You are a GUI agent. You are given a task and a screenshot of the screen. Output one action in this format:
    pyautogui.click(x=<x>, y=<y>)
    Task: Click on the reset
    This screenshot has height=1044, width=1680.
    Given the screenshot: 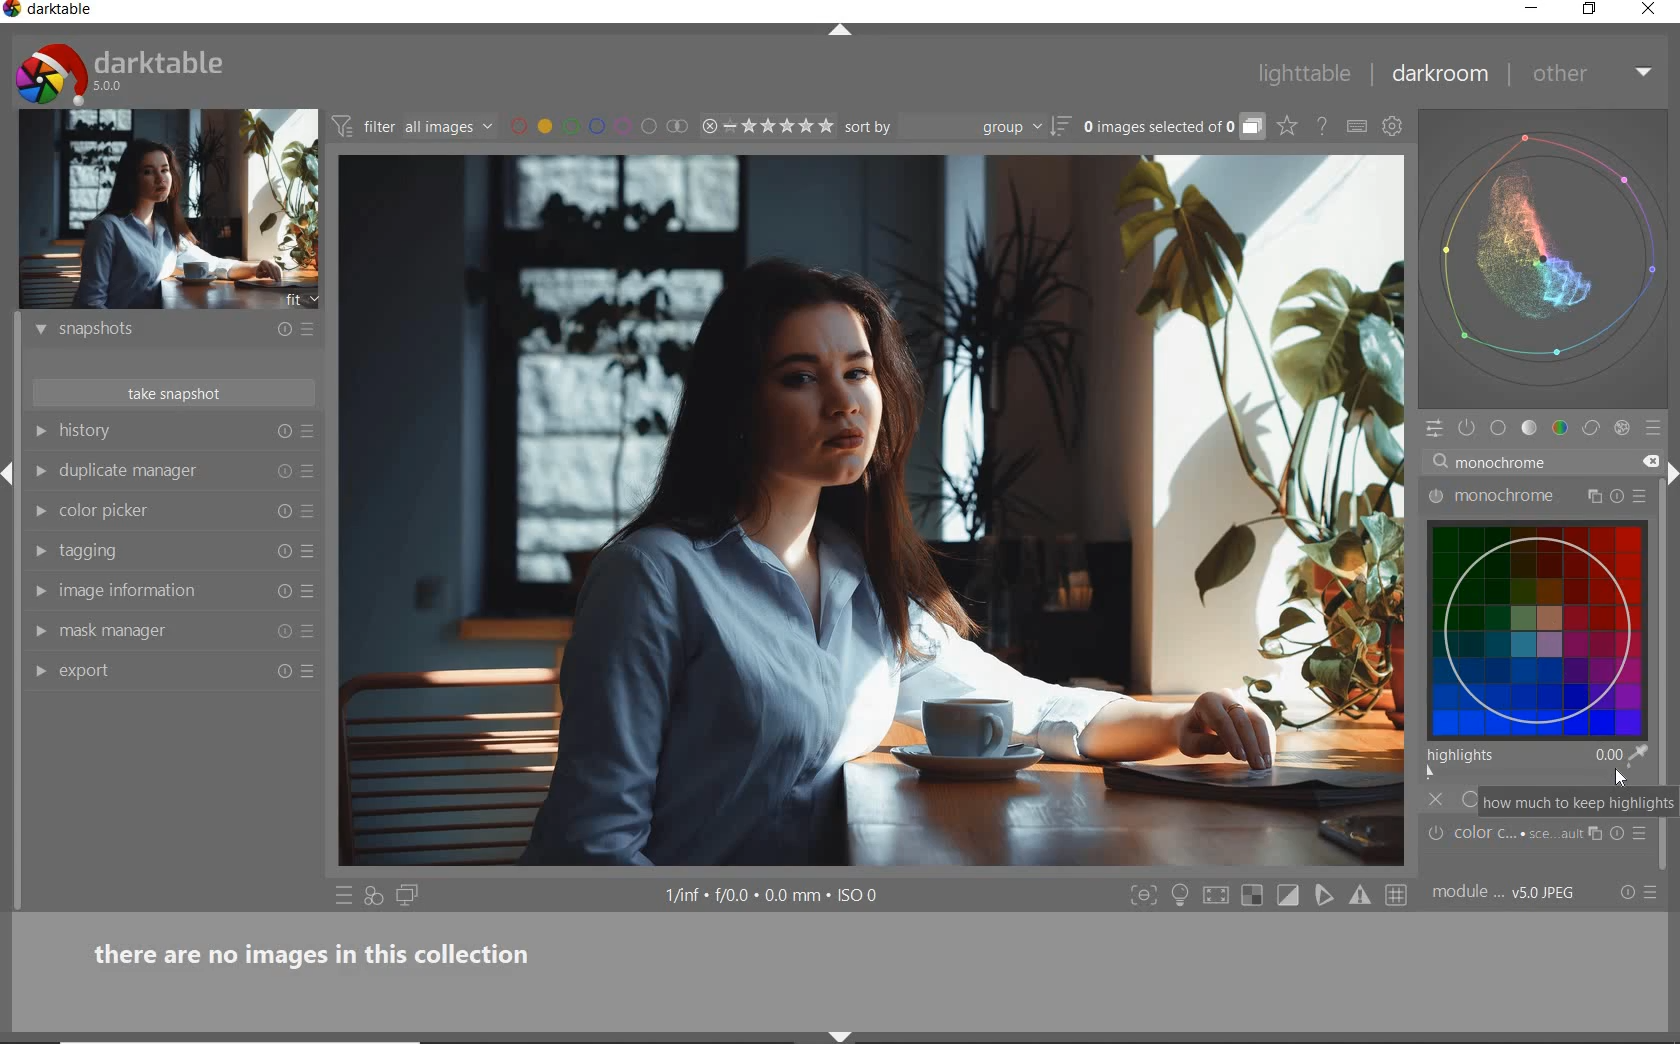 What is the action you would take?
    pyautogui.click(x=282, y=674)
    